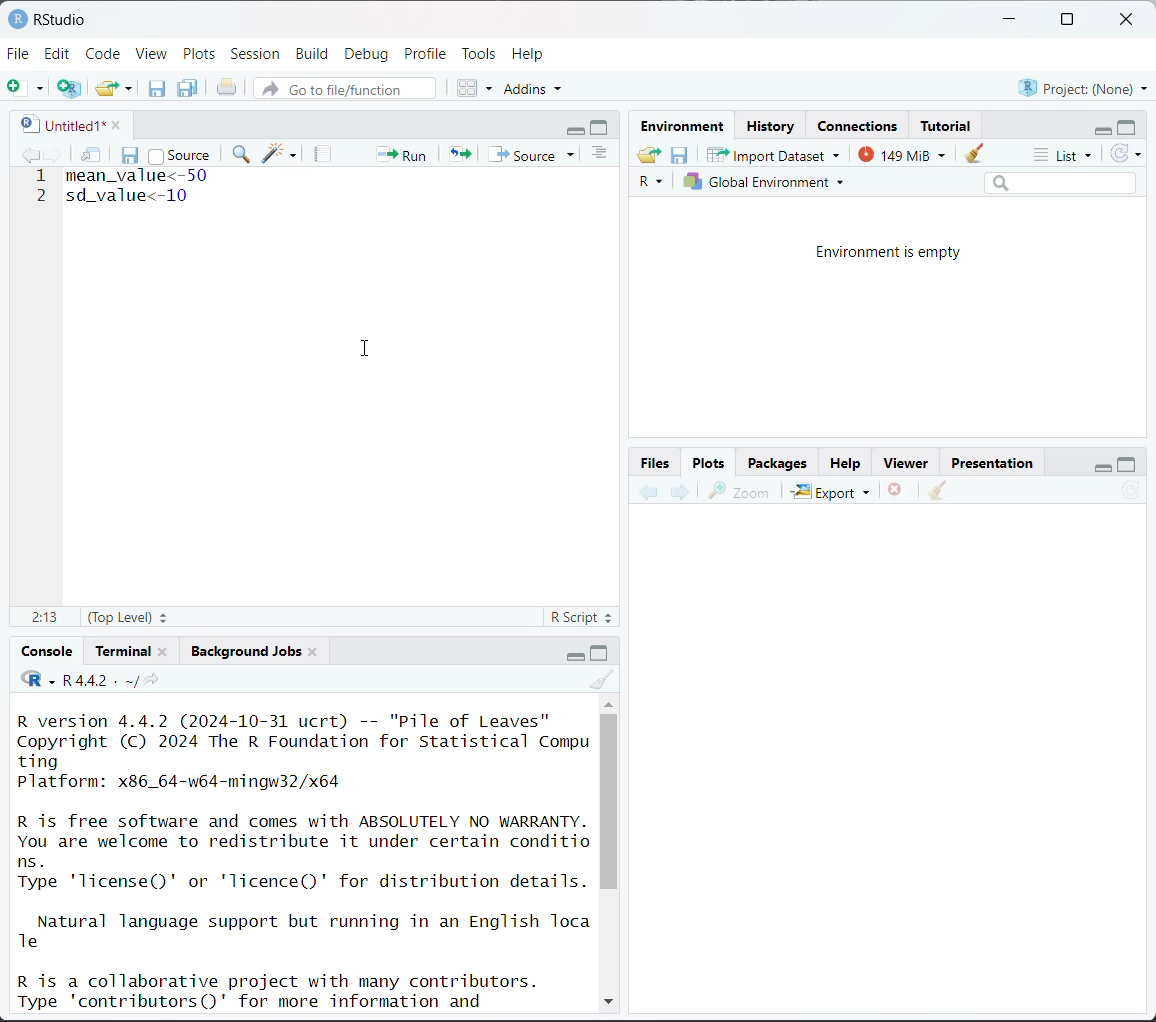  Describe the element at coordinates (530, 53) in the screenshot. I see `Help` at that location.